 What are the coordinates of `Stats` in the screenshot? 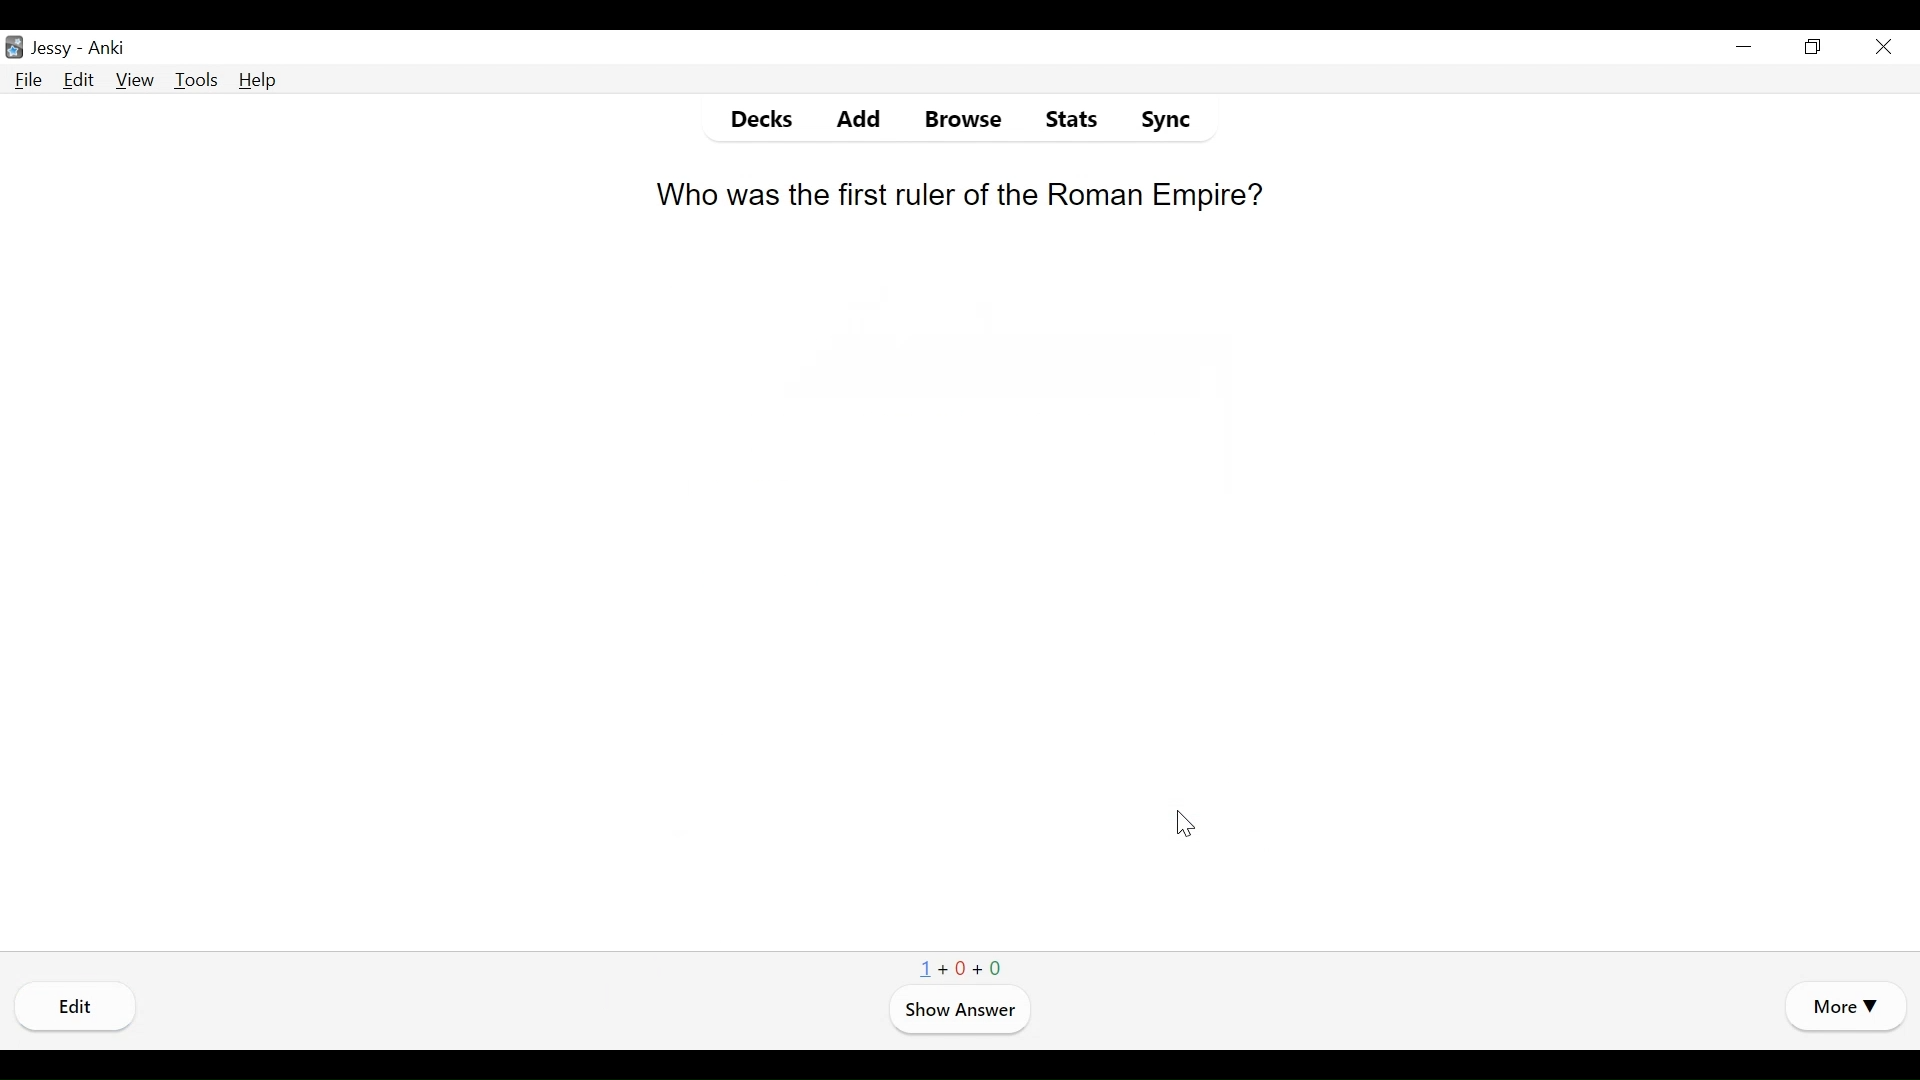 It's located at (1070, 120).